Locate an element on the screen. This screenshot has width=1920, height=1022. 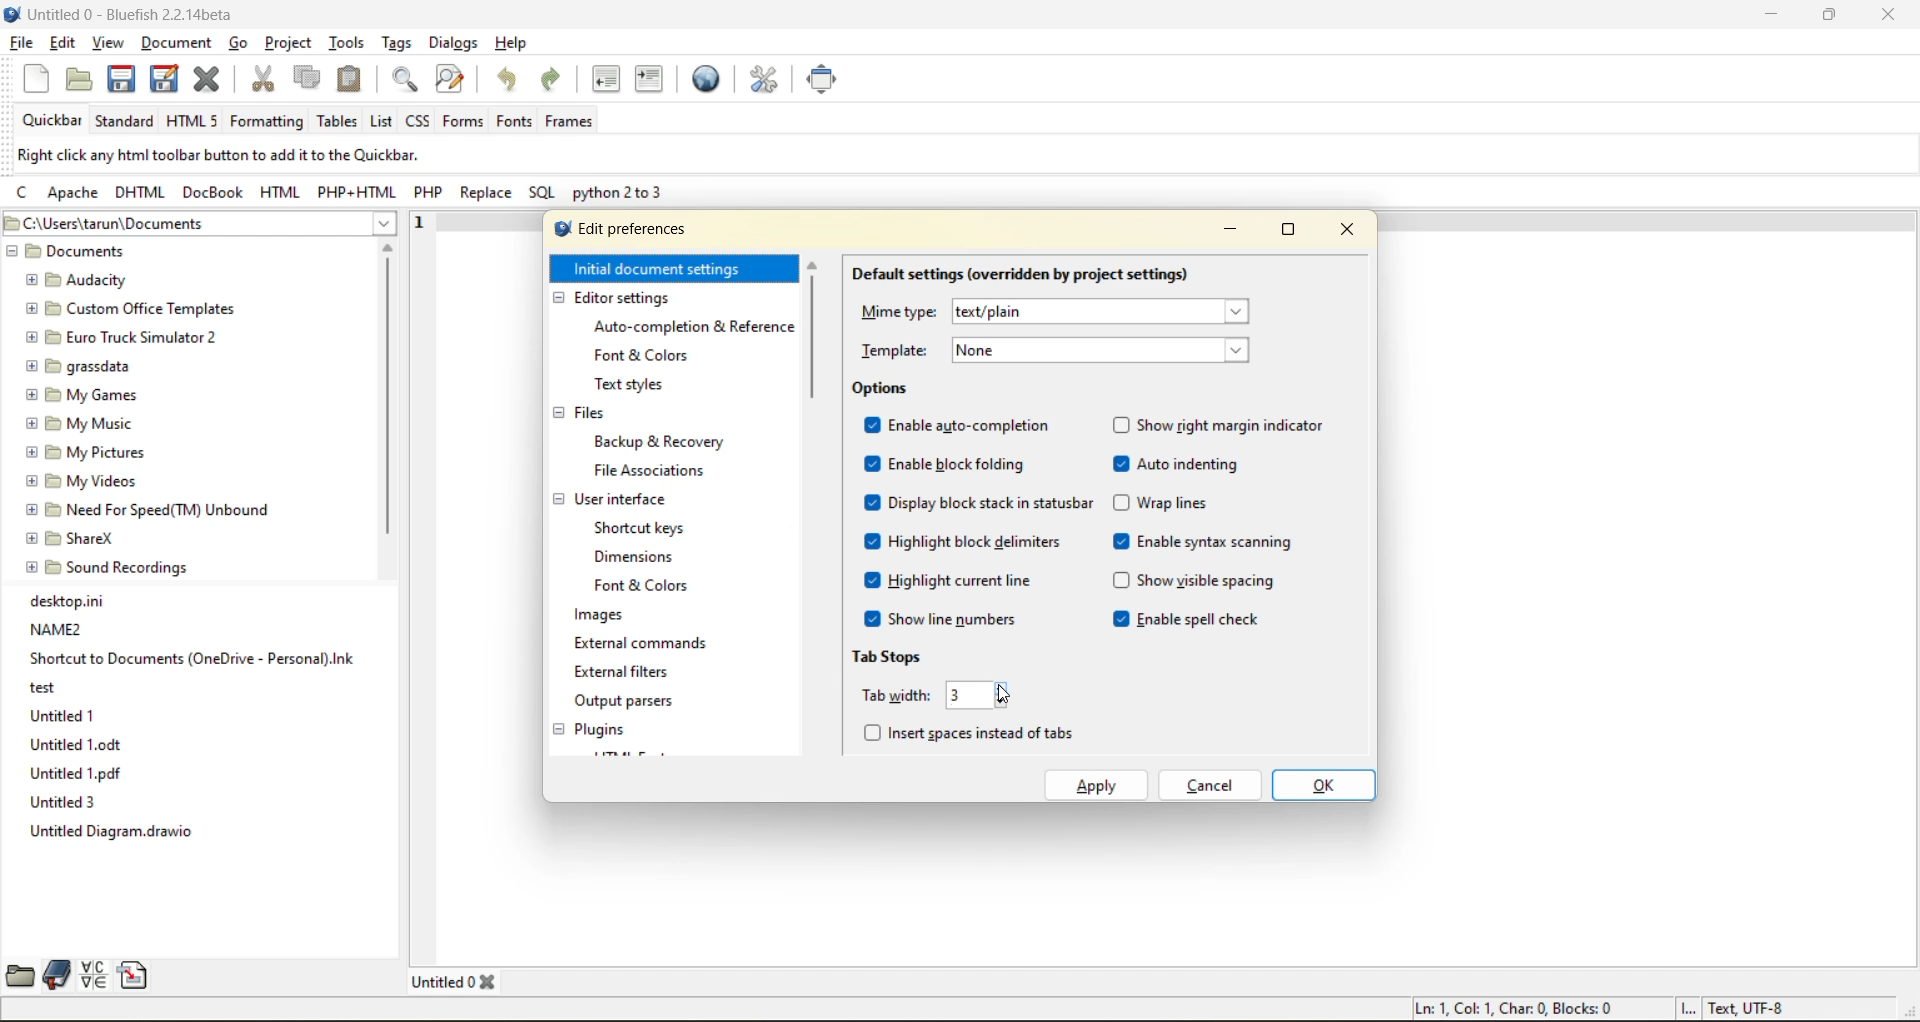
maximize is located at coordinates (1285, 234).